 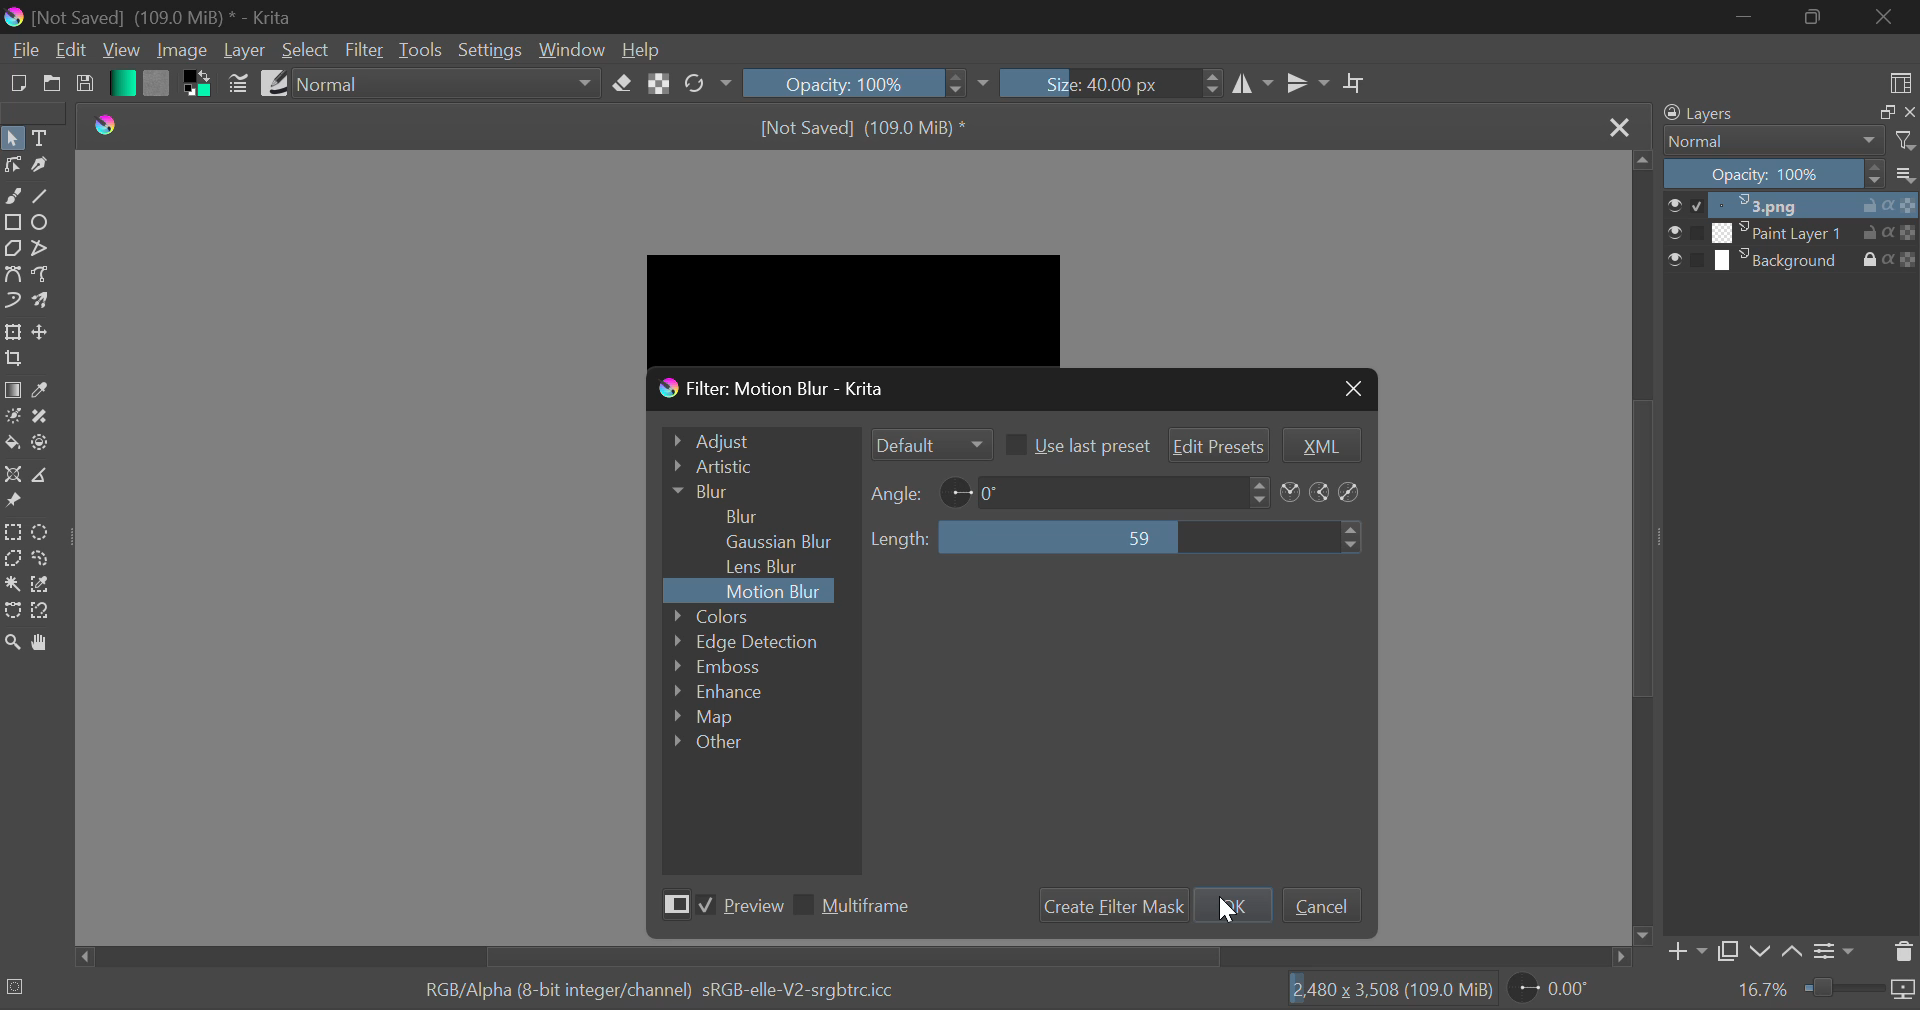 I want to click on Layers, so click(x=1784, y=113).